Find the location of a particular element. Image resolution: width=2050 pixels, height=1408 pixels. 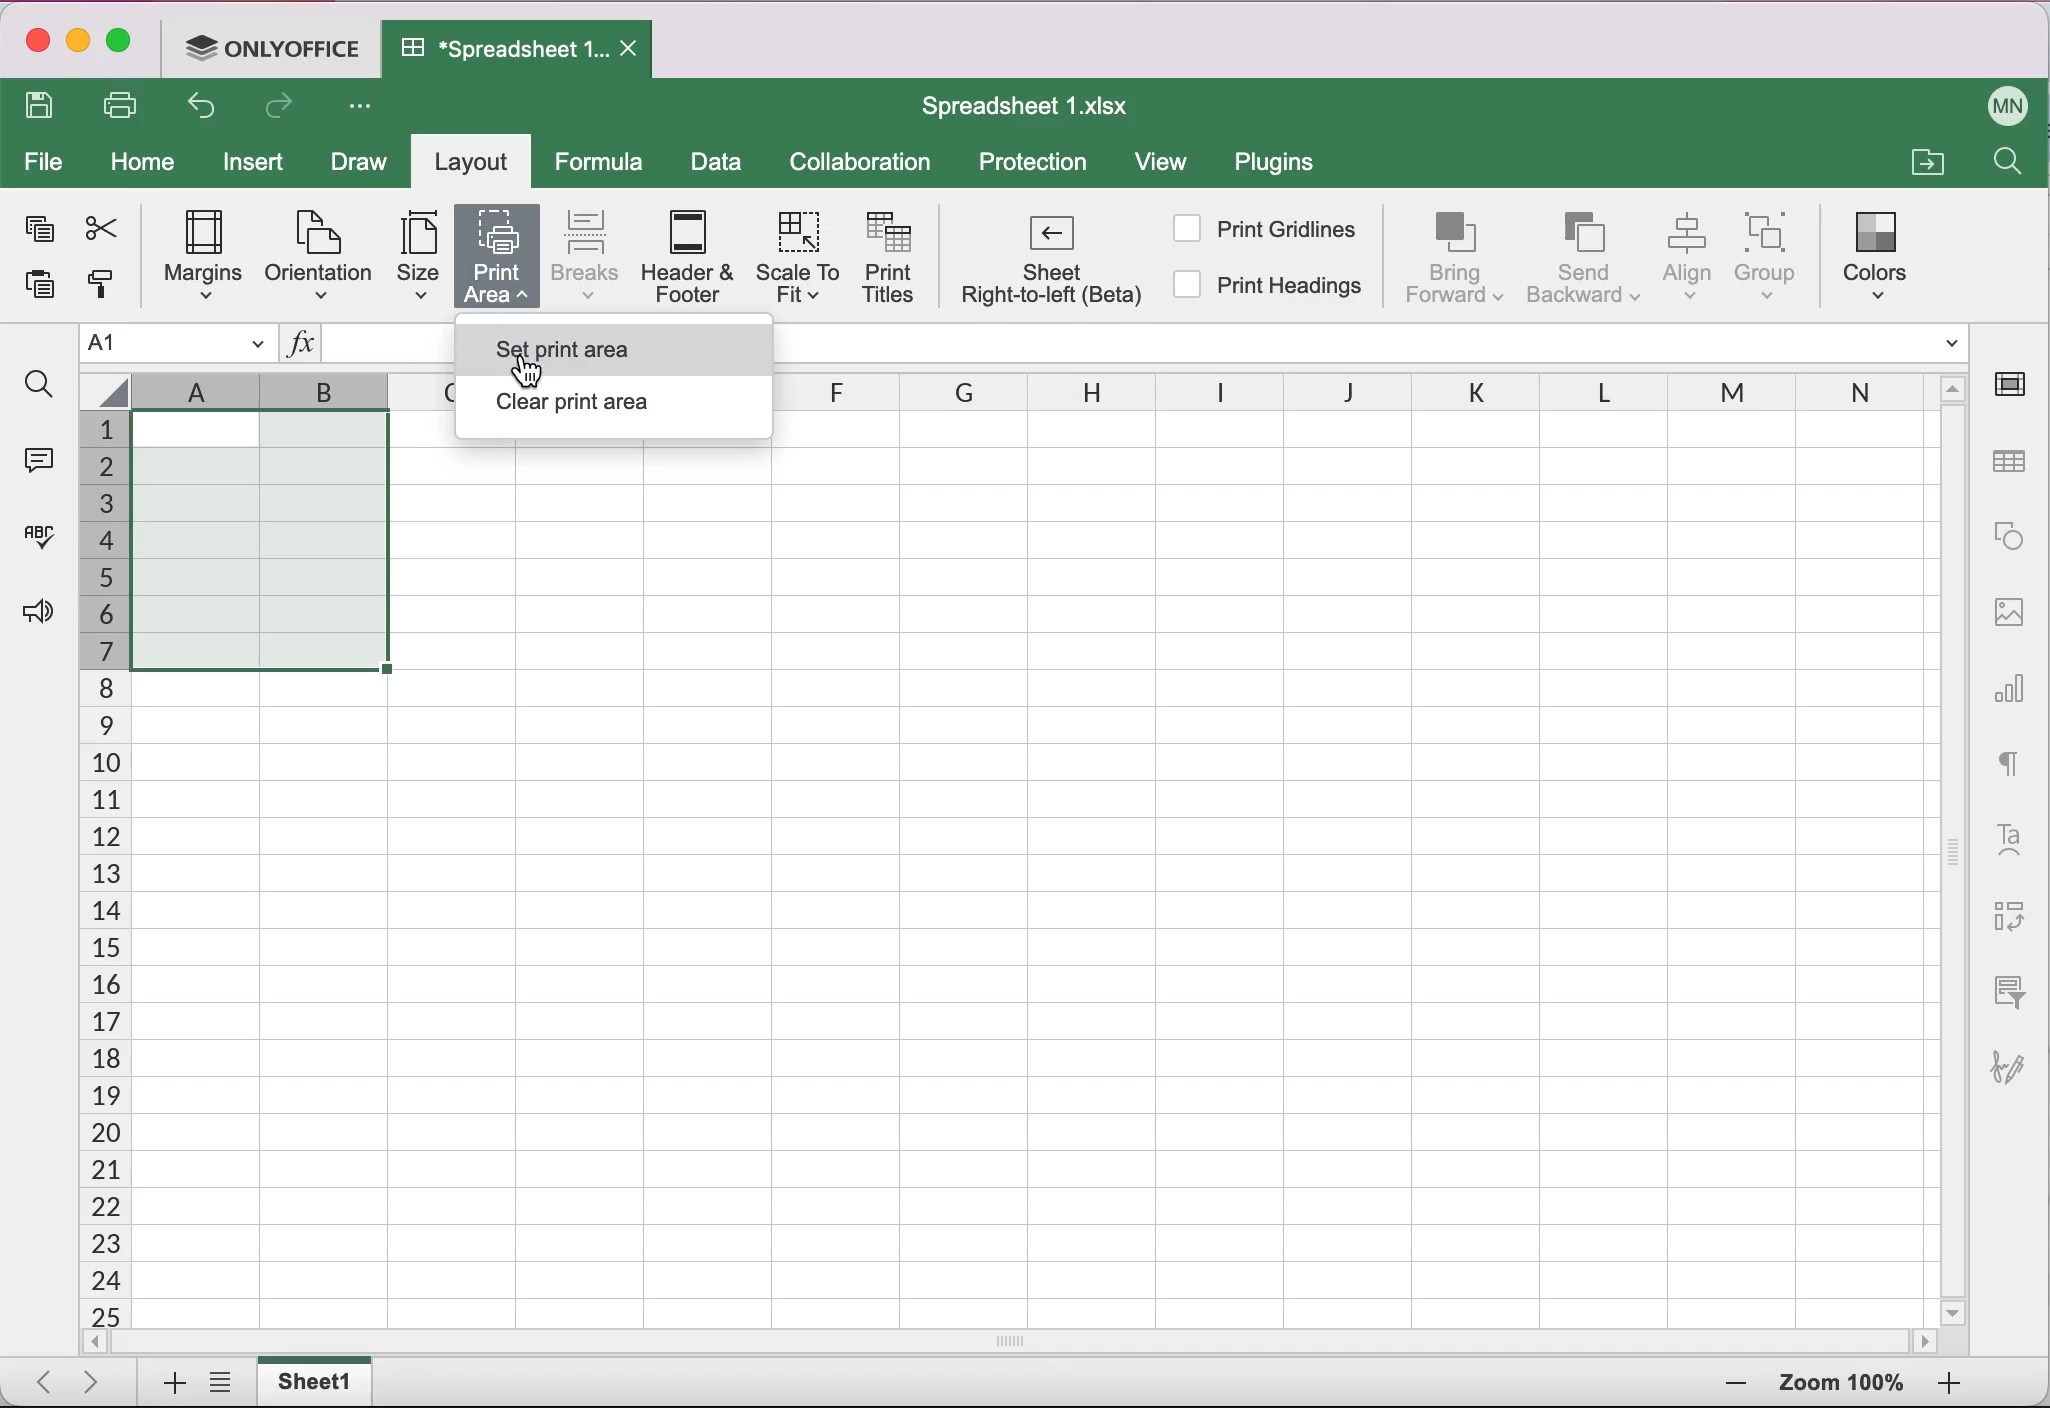

ONLYOFFICE is located at coordinates (278, 46).